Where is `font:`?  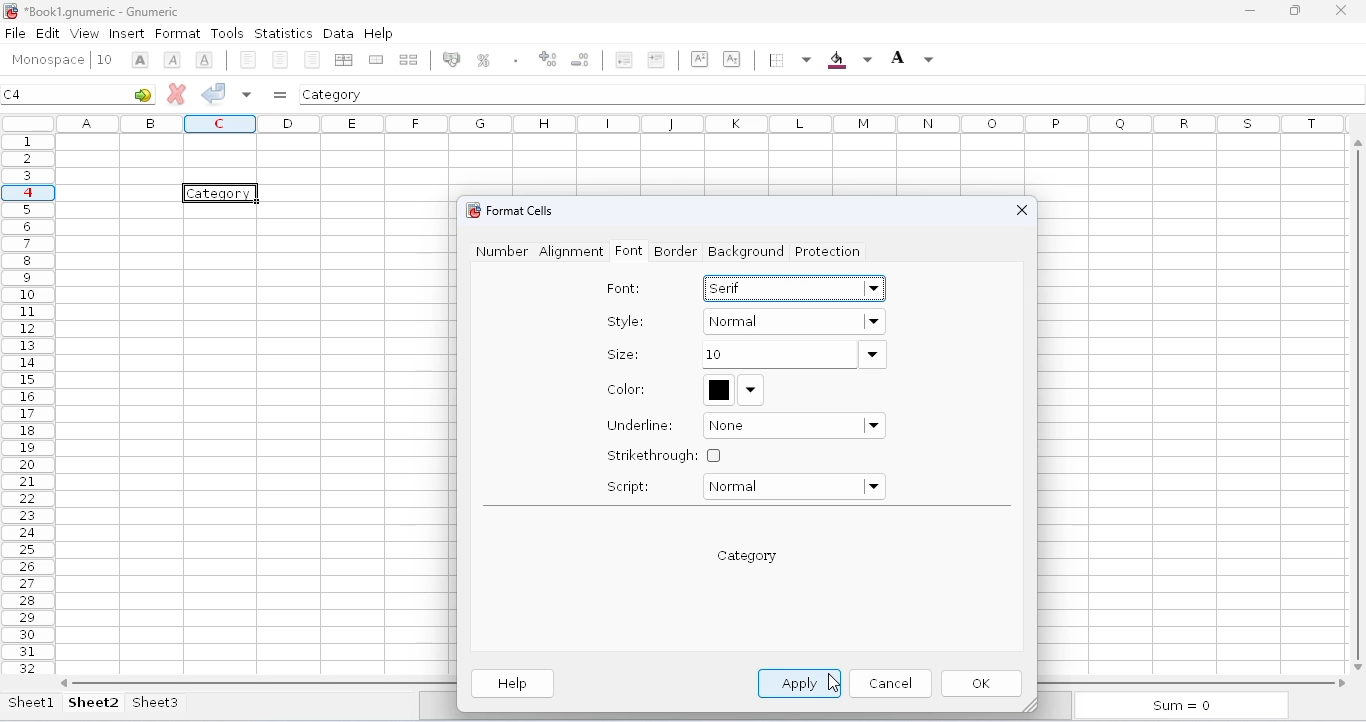
font: is located at coordinates (623, 288).